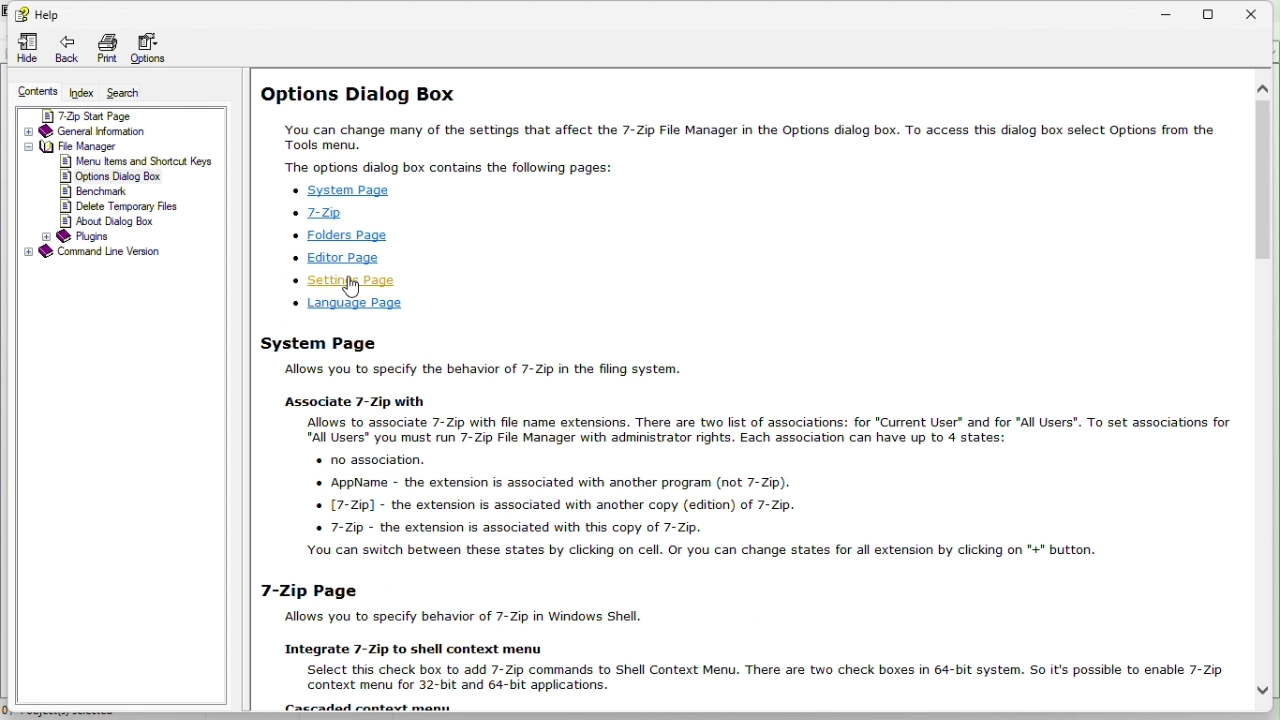  What do you see at coordinates (104, 251) in the screenshot?
I see `Command line version ` at bounding box center [104, 251].